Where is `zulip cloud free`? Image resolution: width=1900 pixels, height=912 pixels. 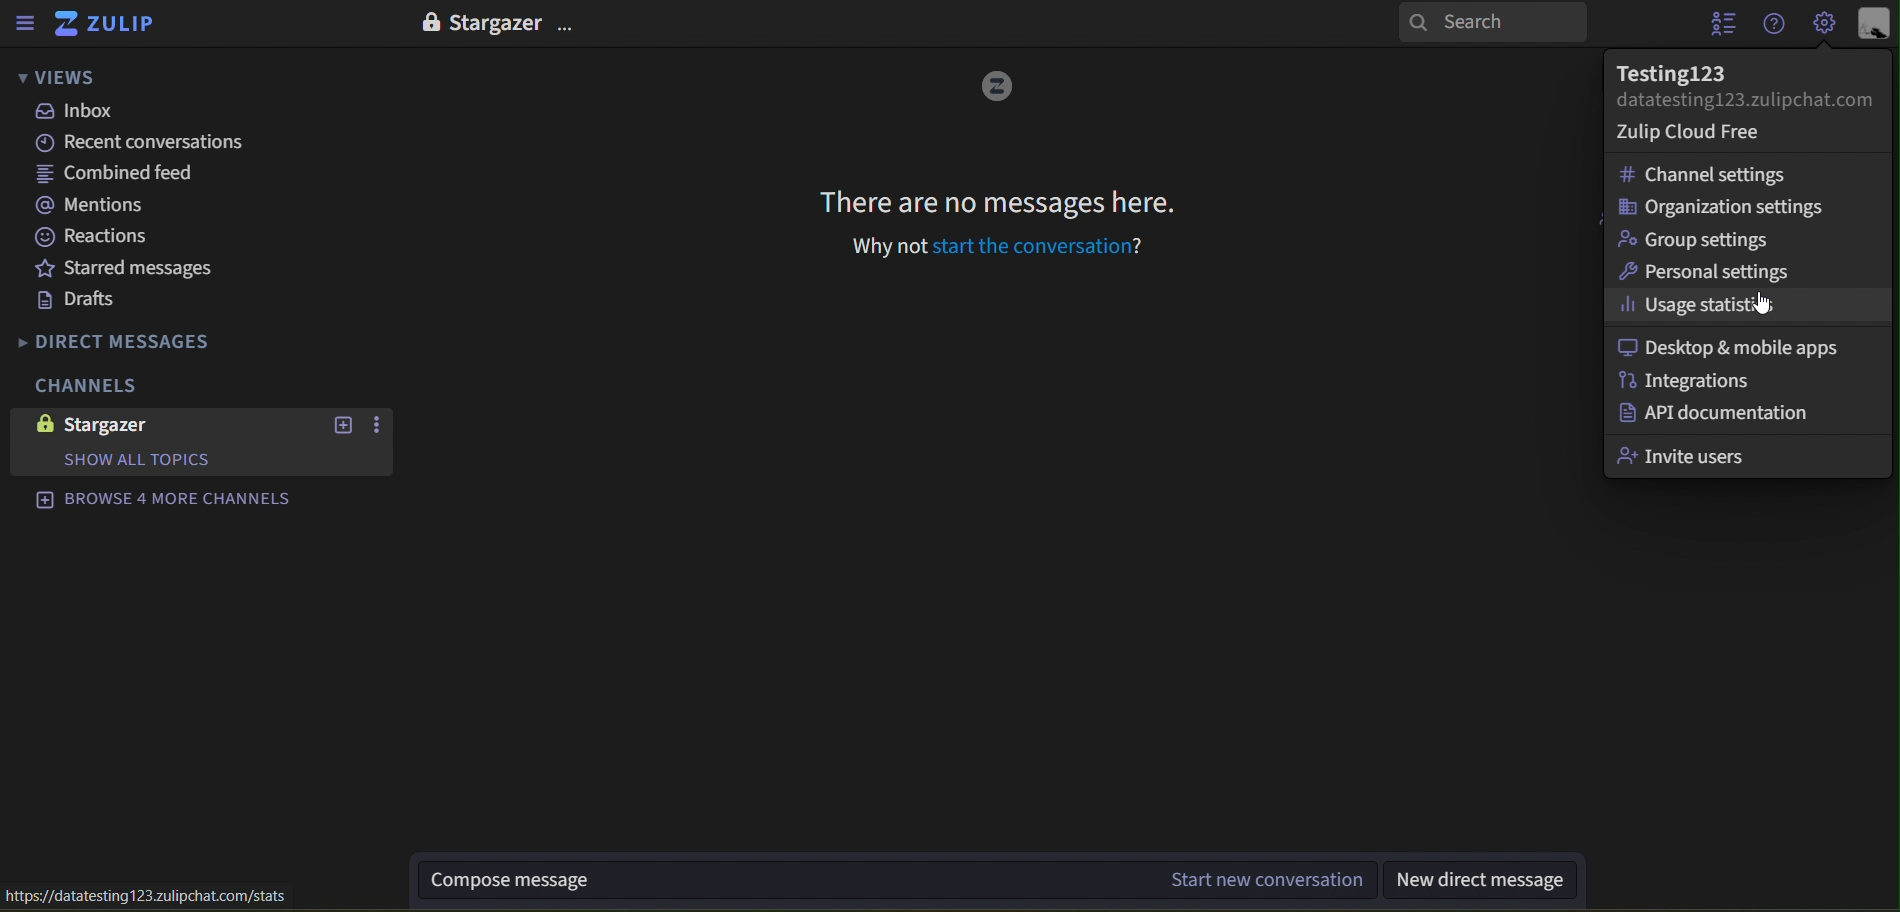
zulip cloud free is located at coordinates (1703, 132).